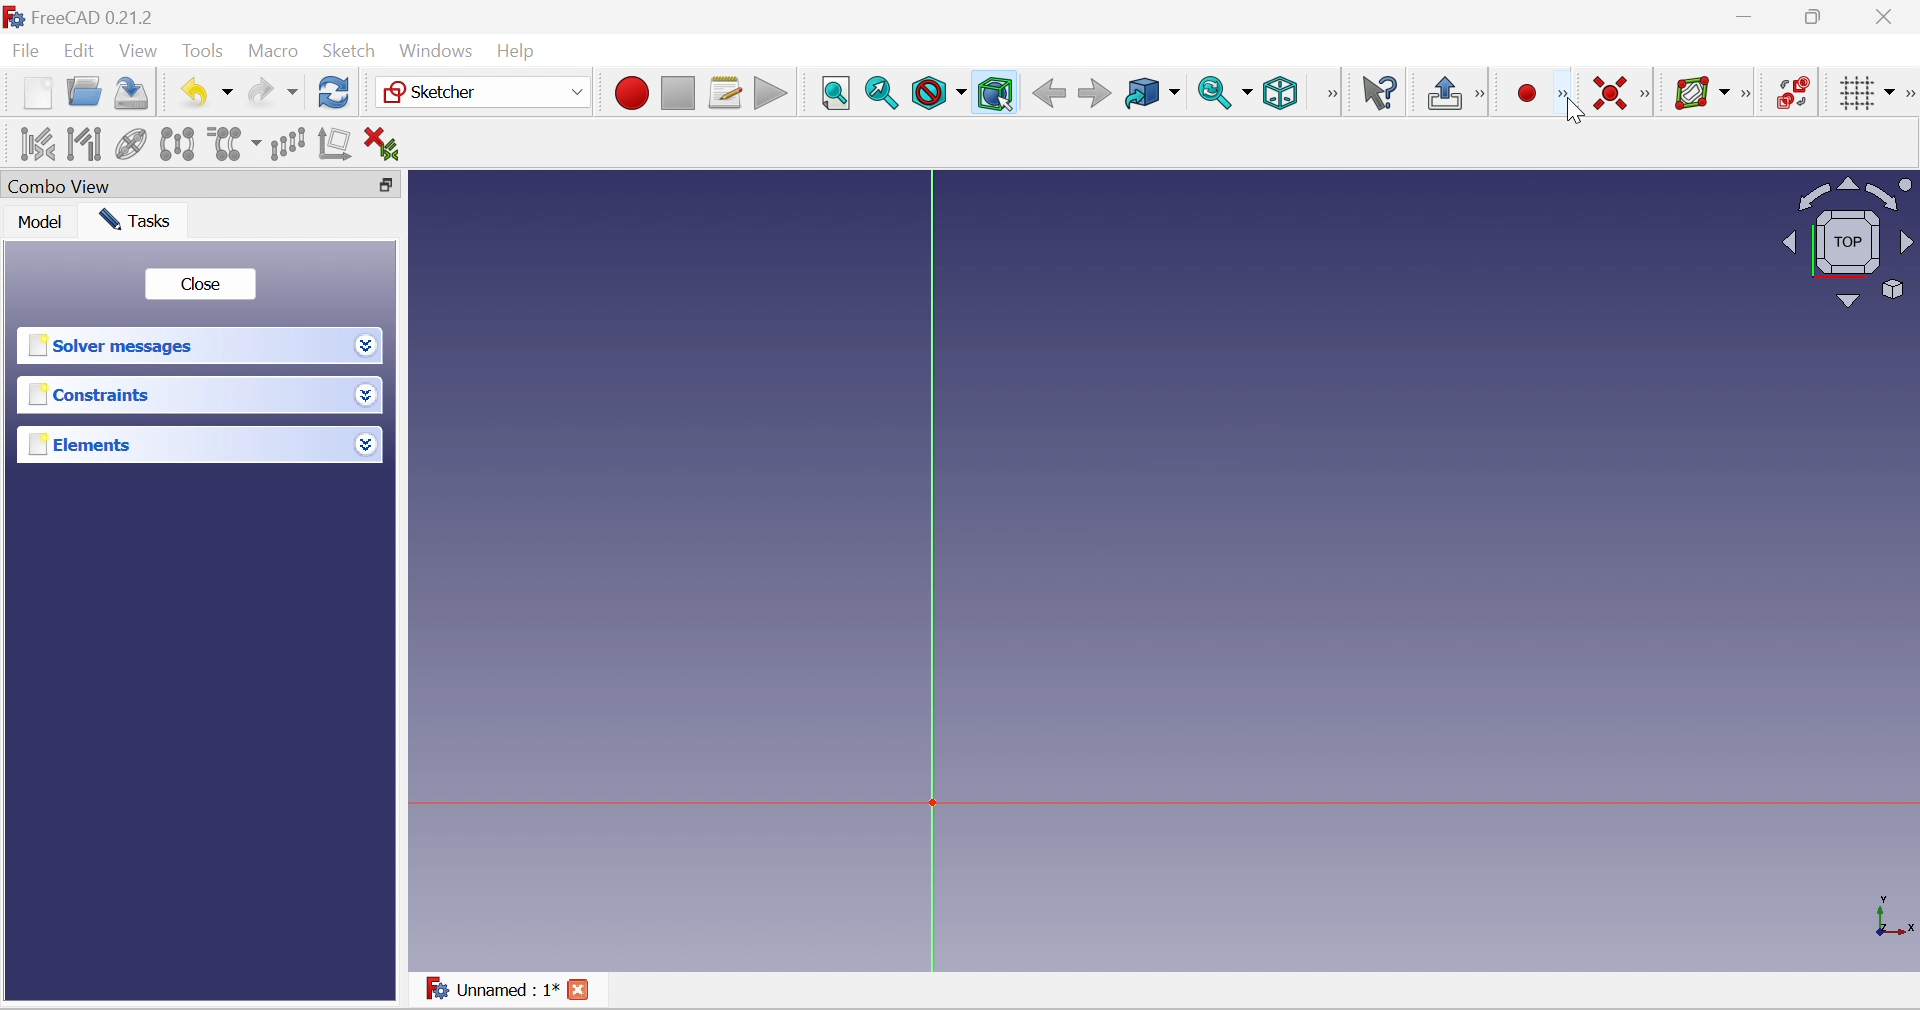 The image size is (1920, 1010). What do you see at coordinates (493, 987) in the screenshot?
I see `Unnamed : 1*` at bounding box center [493, 987].